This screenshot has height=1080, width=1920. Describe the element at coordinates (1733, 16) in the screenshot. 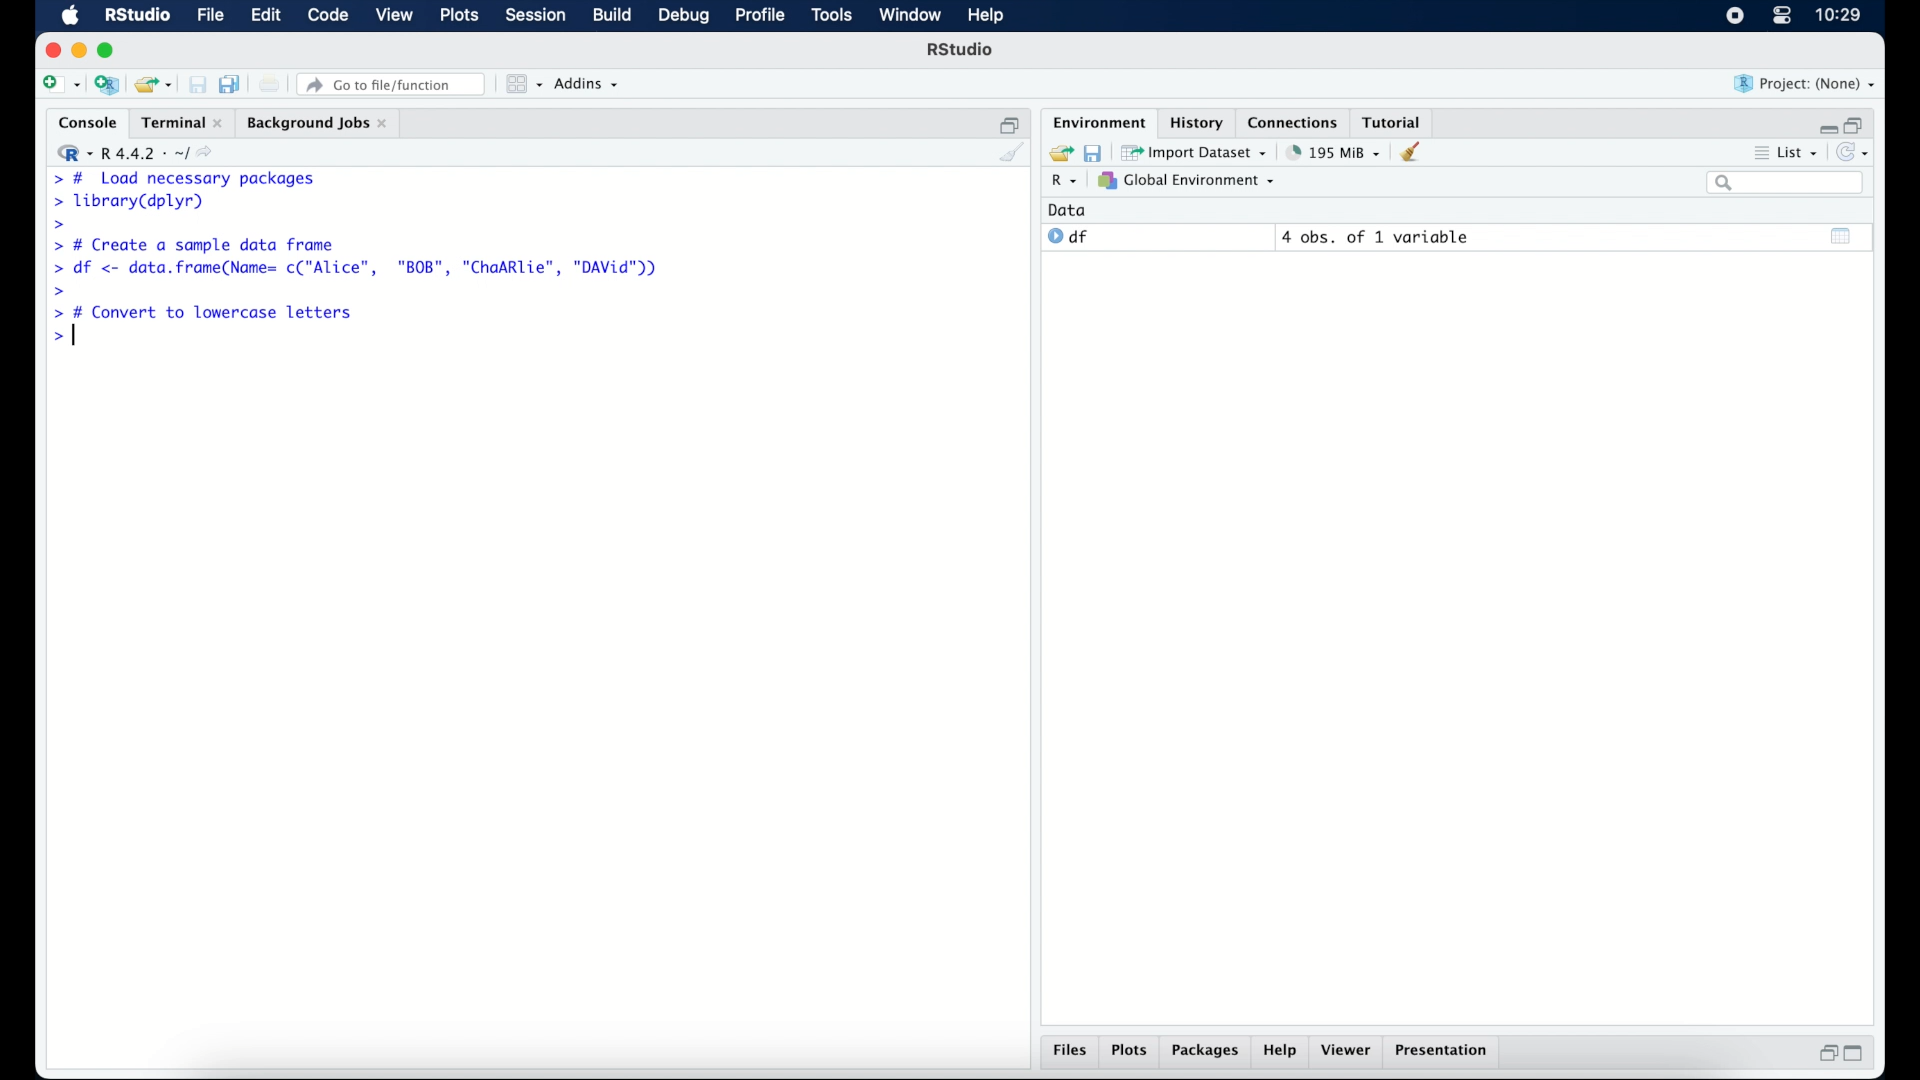

I see `screen recorder icon` at that location.